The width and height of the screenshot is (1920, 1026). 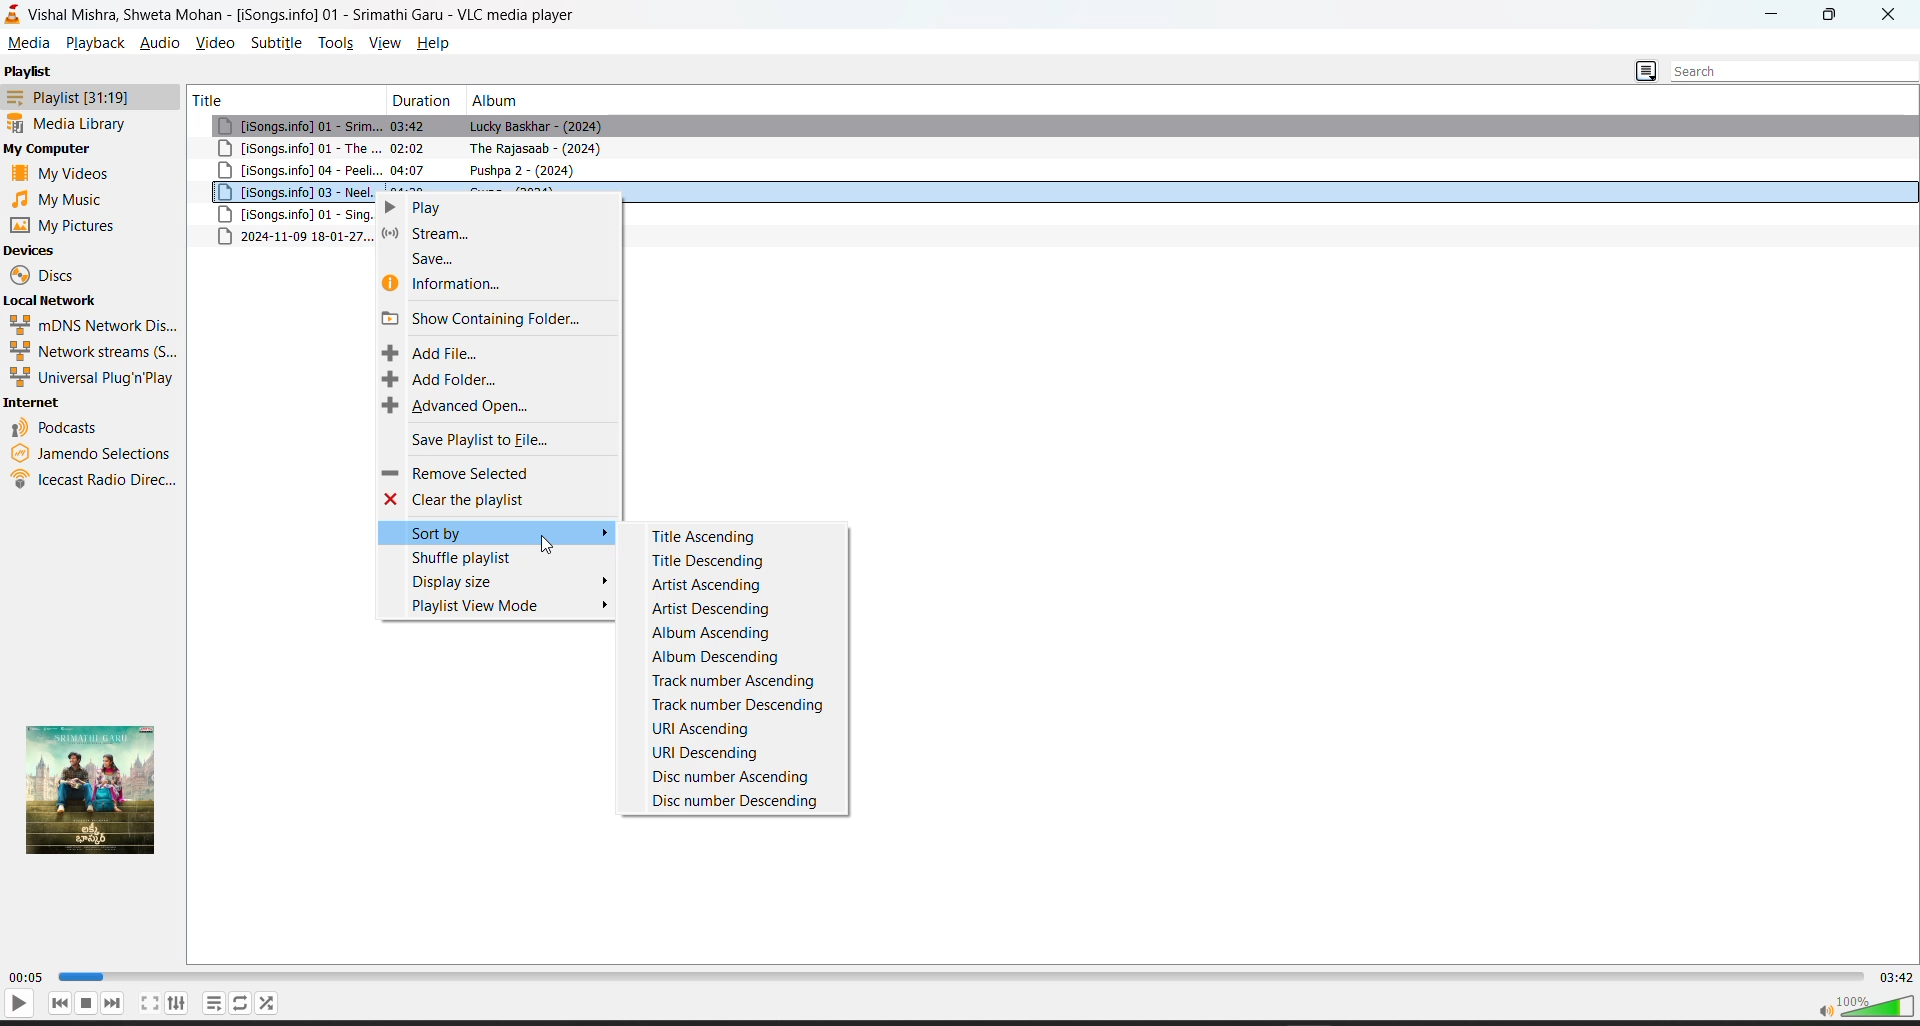 I want to click on minimize, so click(x=1769, y=13).